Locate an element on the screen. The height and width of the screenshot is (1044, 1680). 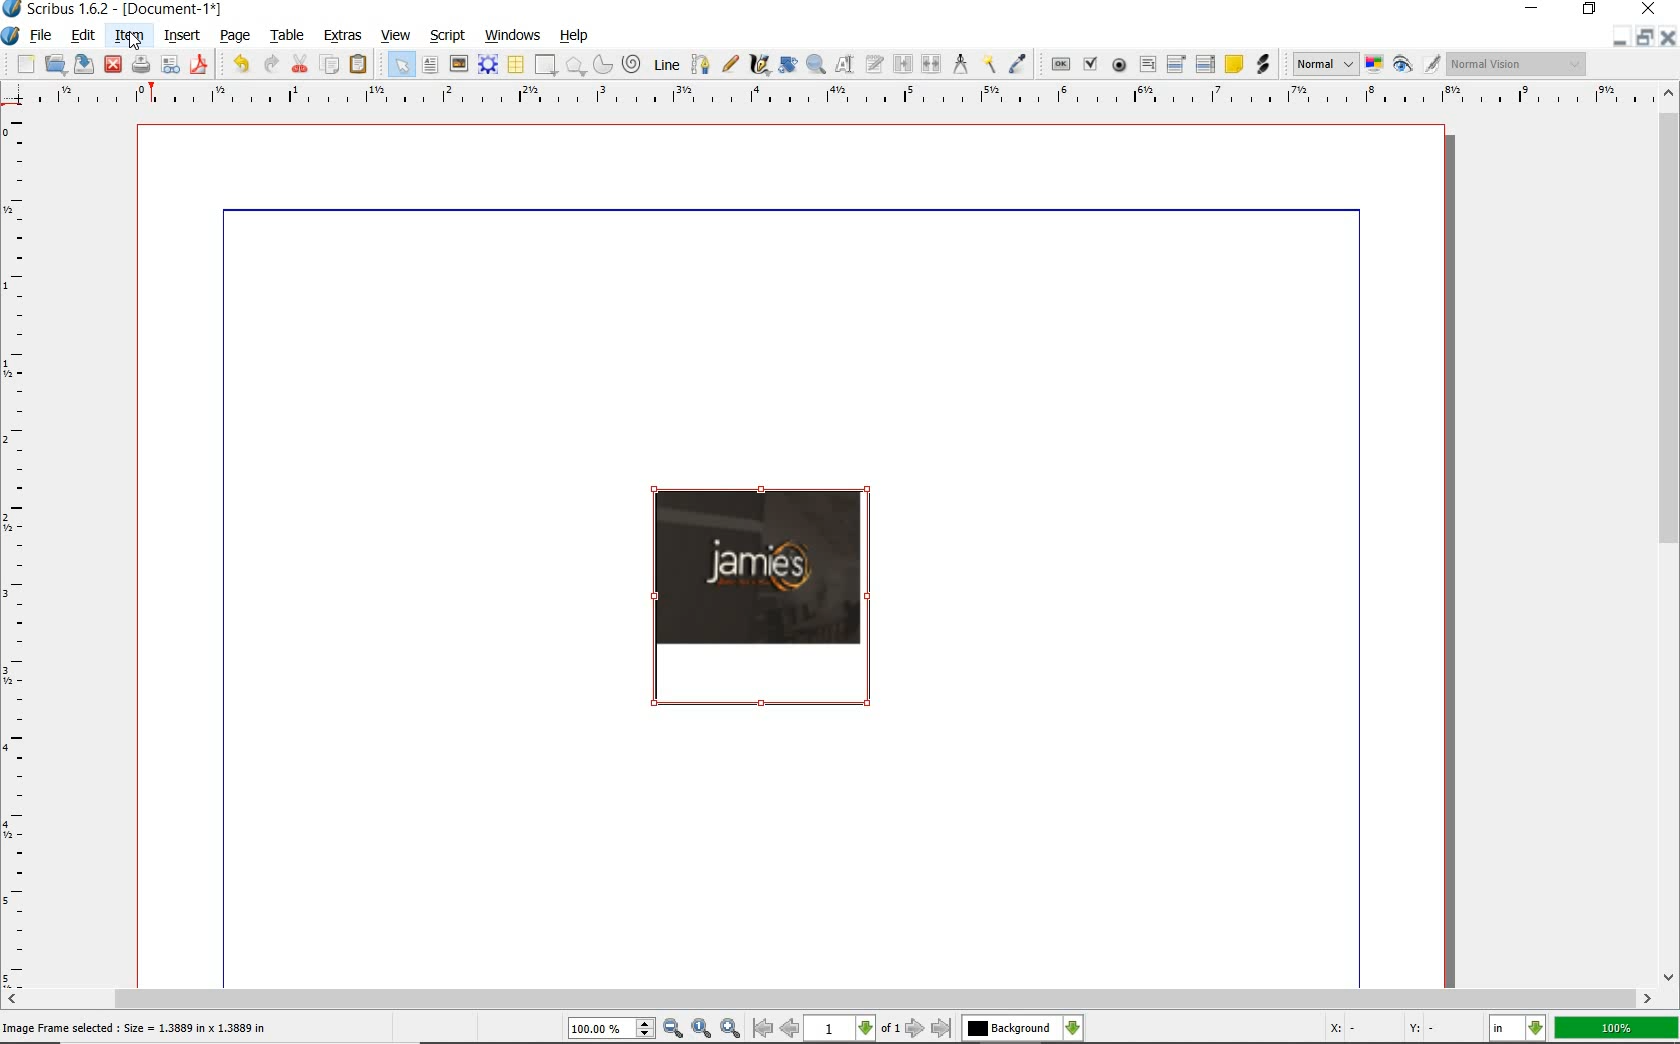
preview mode is located at coordinates (1415, 63).